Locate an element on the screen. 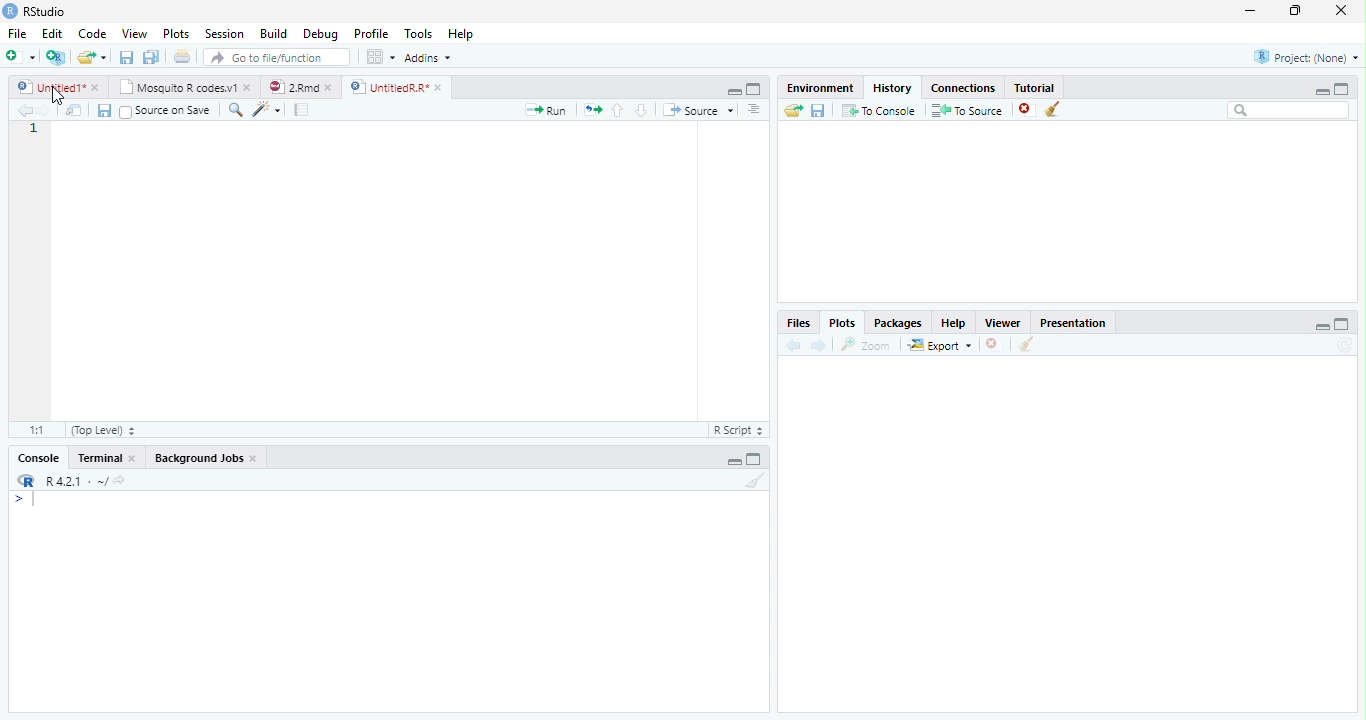 The width and height of the screenshot is (1366, 720). Go back to previous source location is located at coordinates (24, 110).